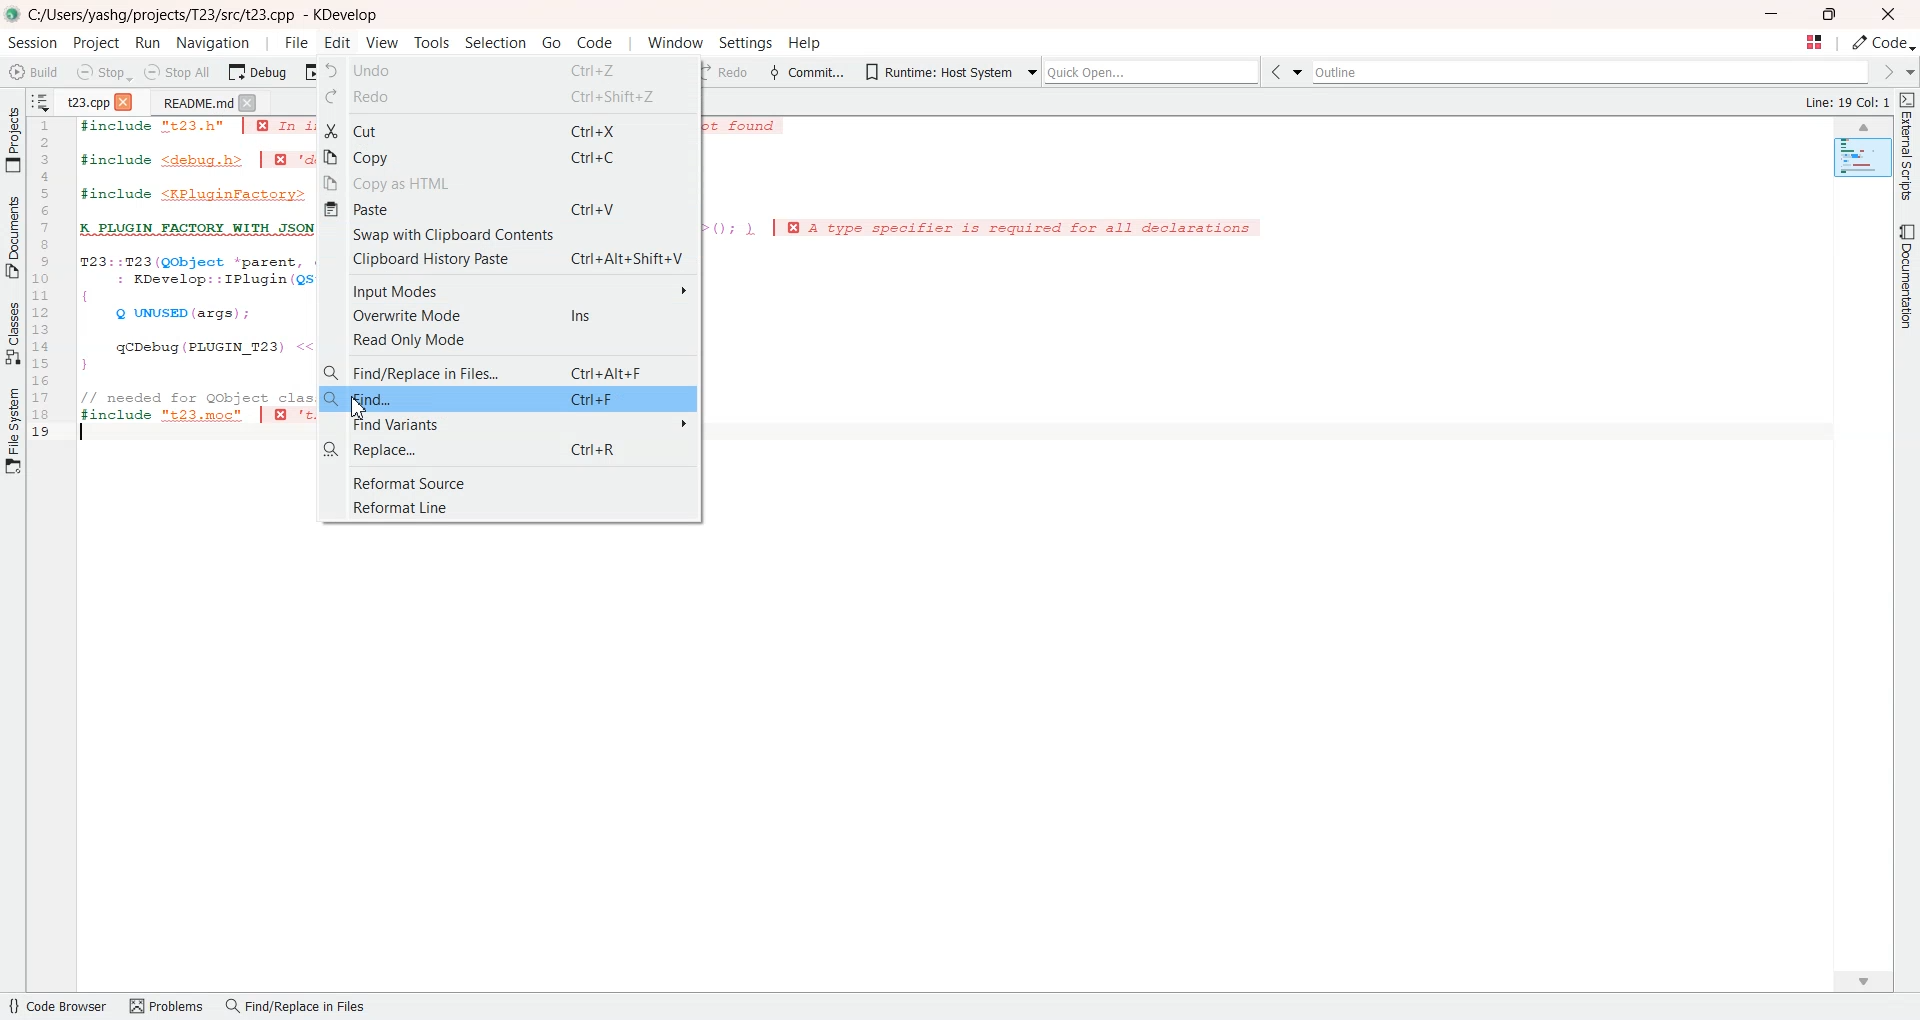  What do you see at coordinates (1279, 73) in the screenshot?
I see `Go back` at bounding box center [1279, 73].